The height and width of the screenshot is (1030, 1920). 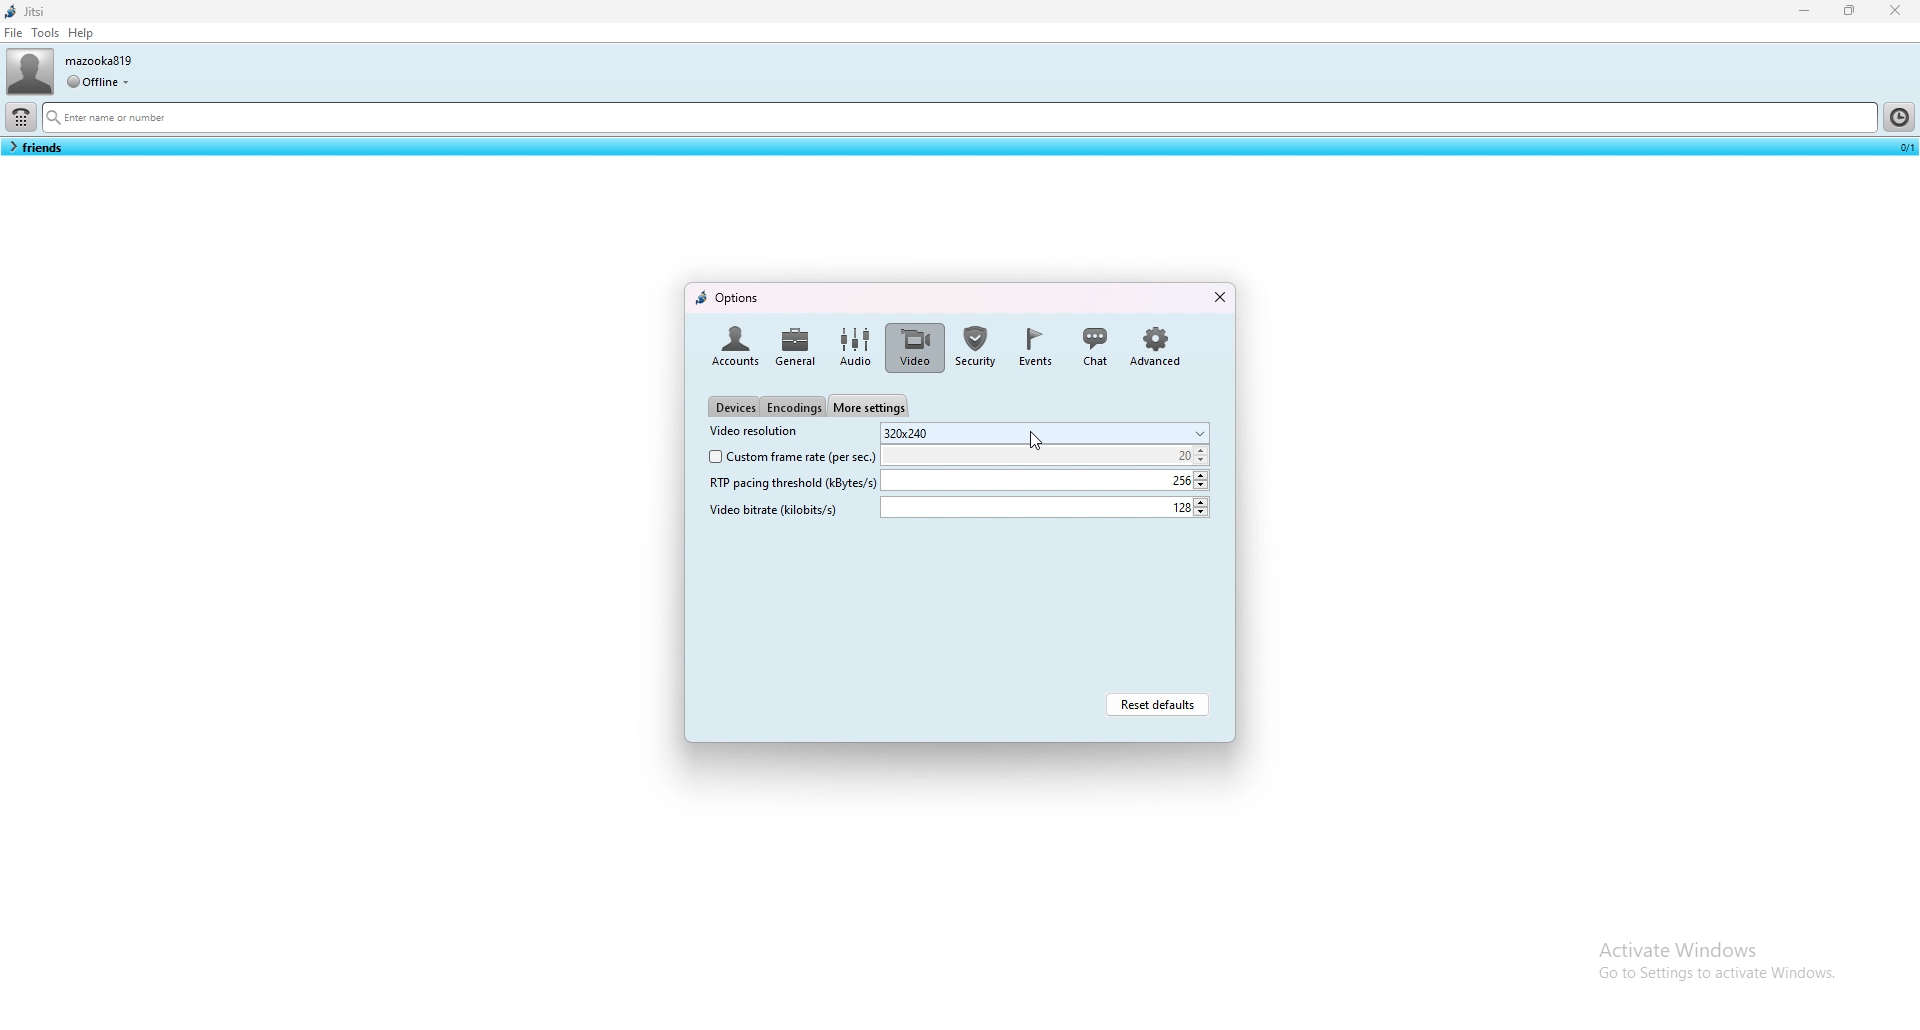 I want to click on Options, so click(x=731, y=296).